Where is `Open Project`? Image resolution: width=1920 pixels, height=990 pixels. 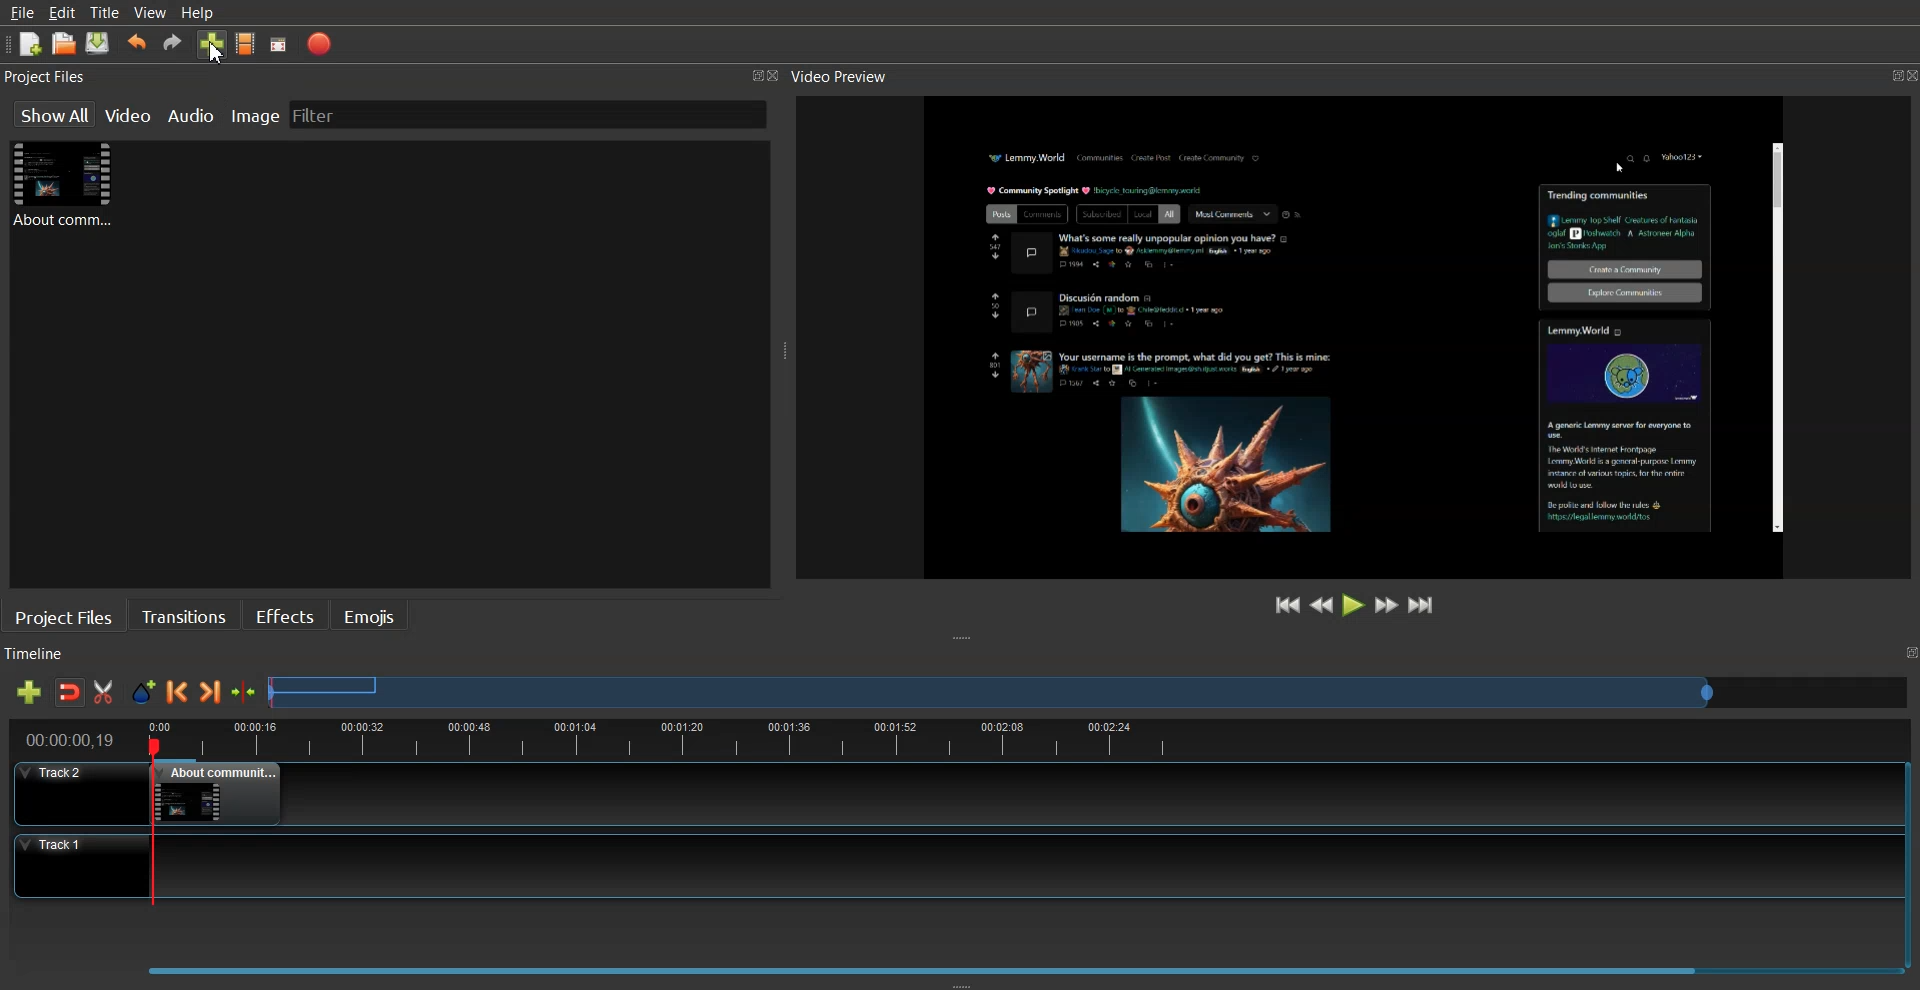 Open Project is located at coordinates (64, 43).